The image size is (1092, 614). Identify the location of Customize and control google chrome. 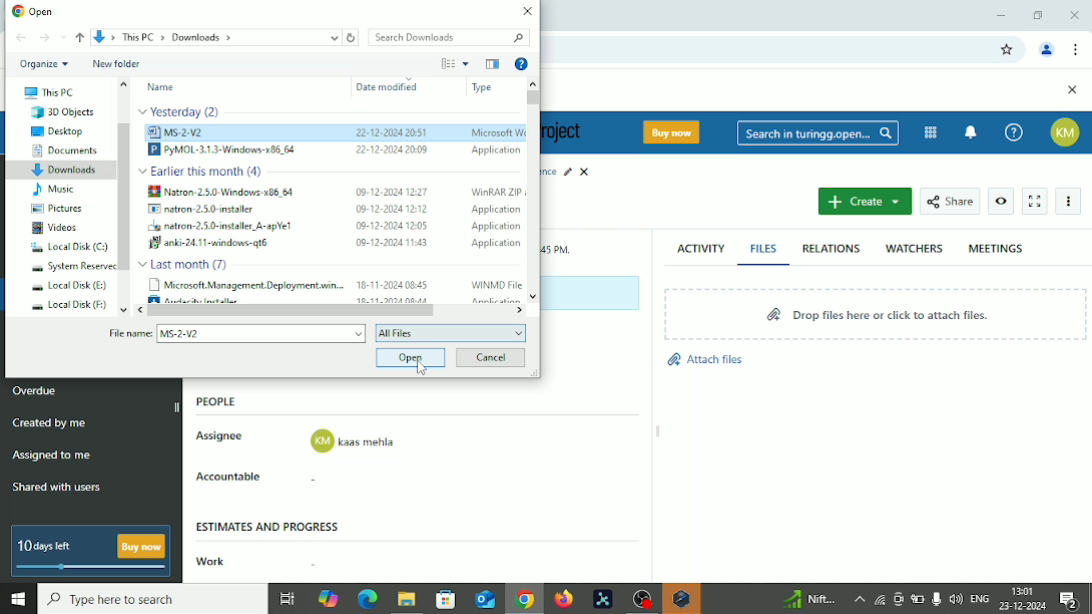
(1078, 49).